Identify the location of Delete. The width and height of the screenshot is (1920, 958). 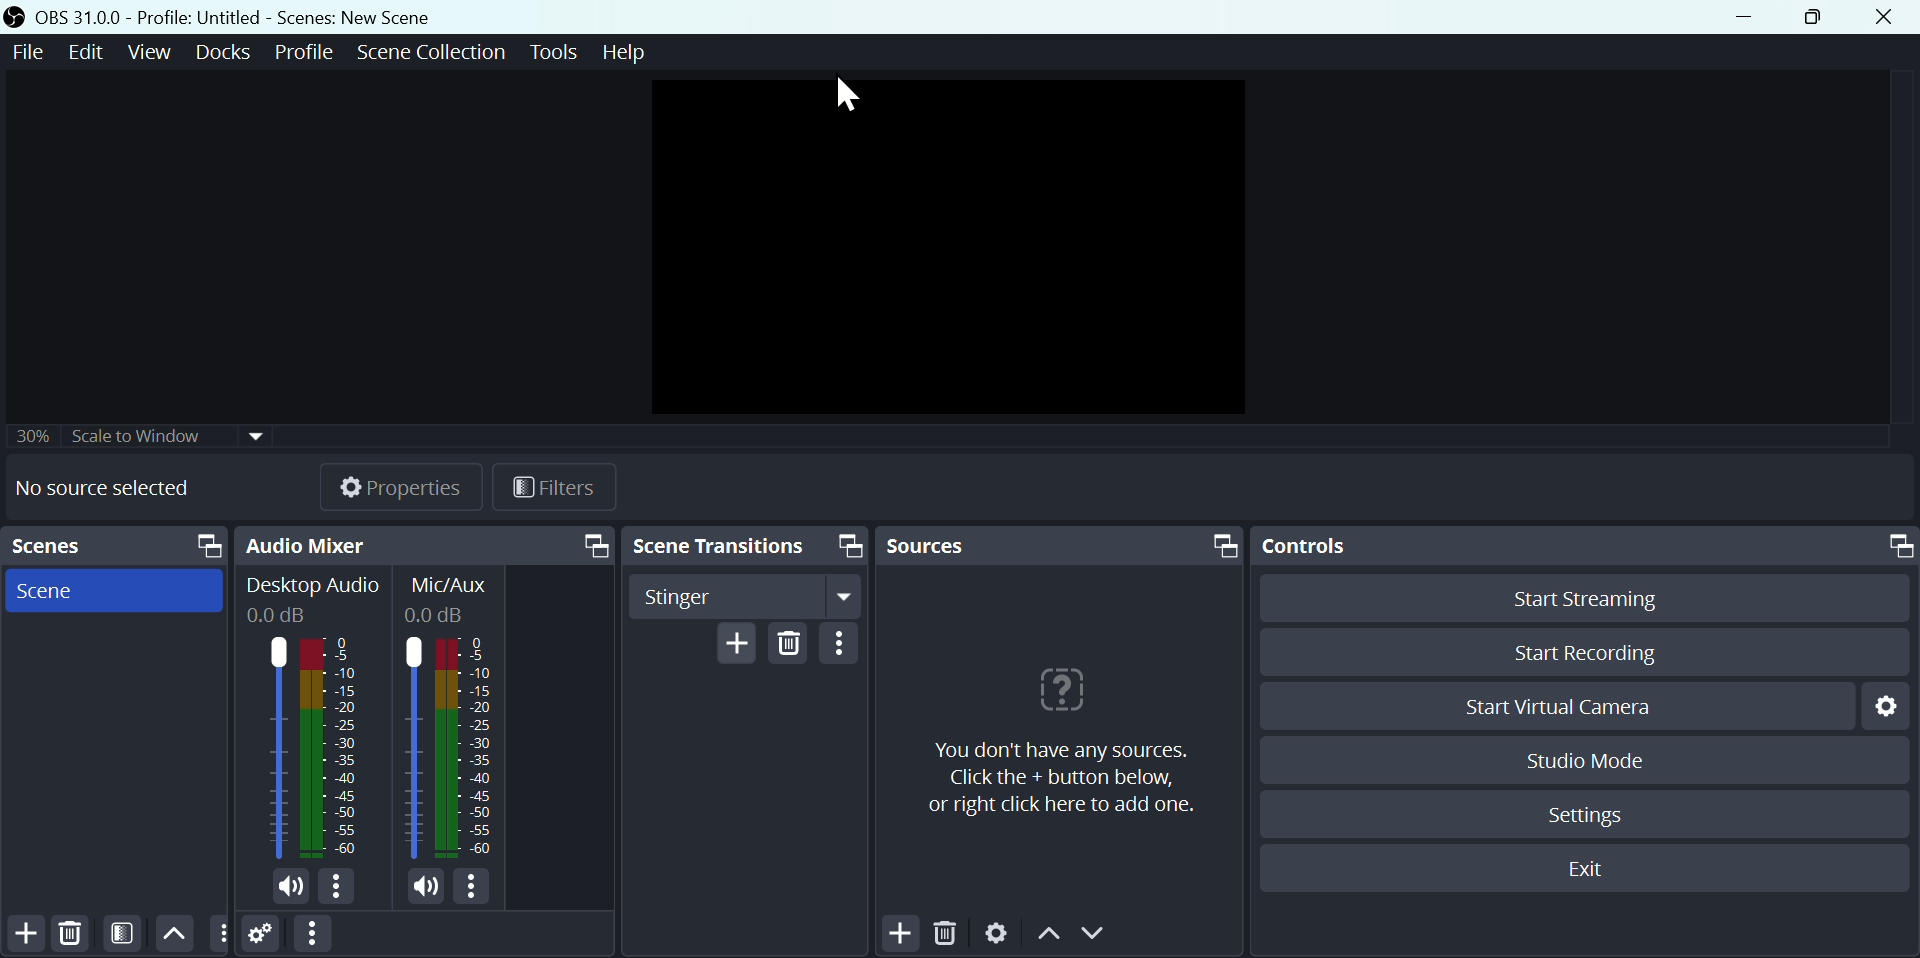
(951, 934).